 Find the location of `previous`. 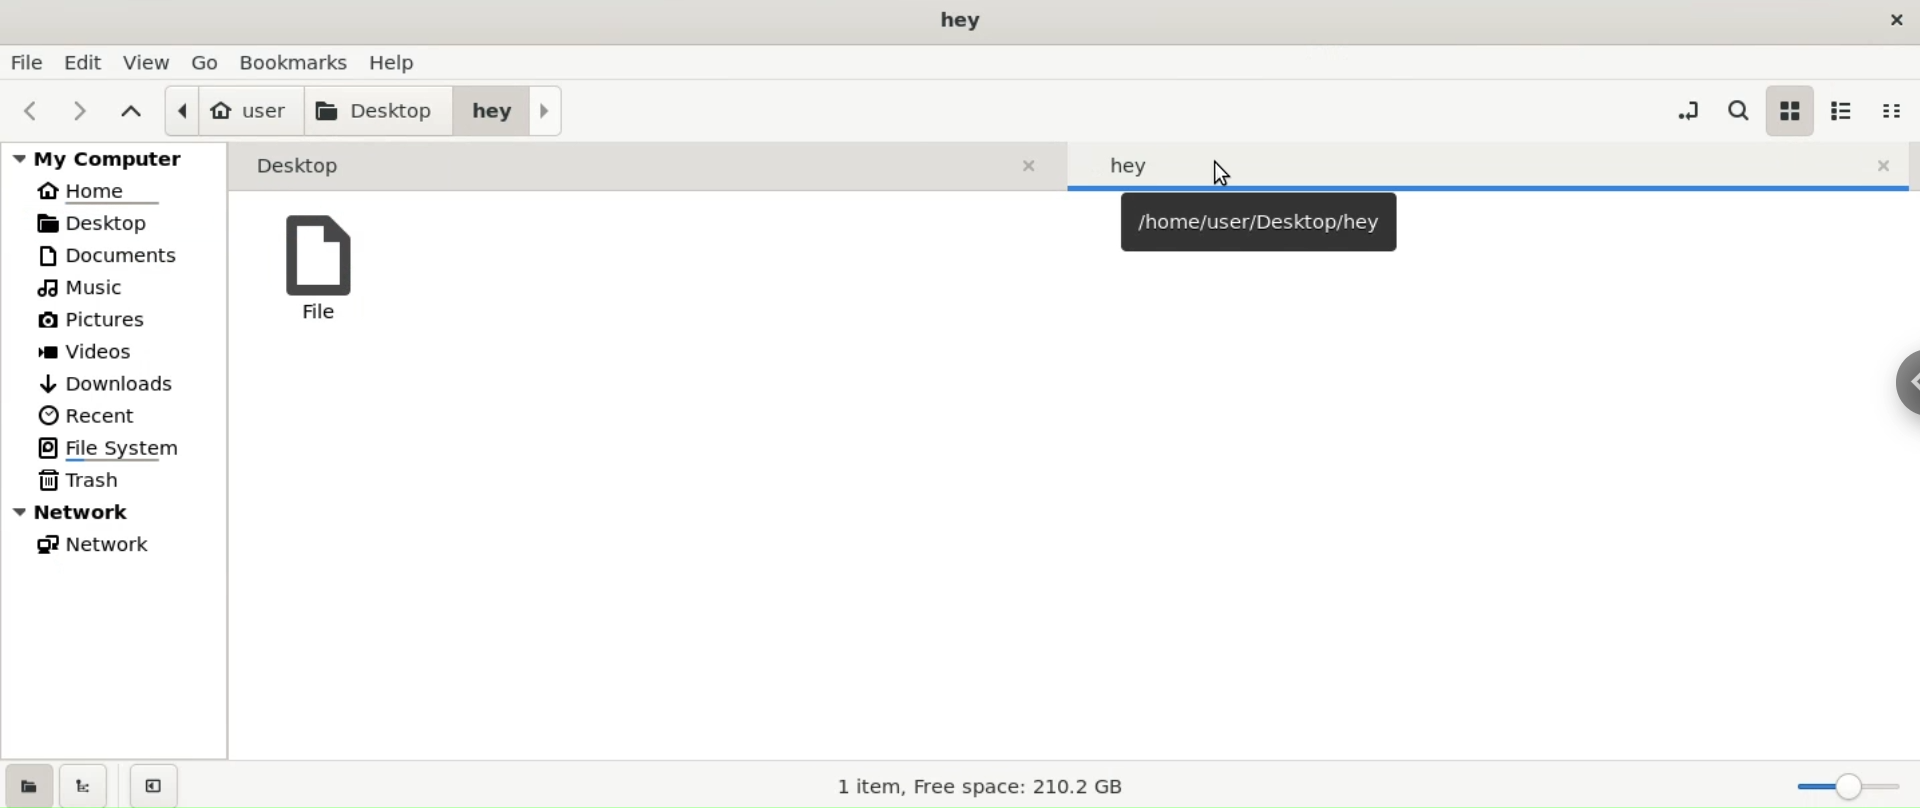

previous is located at coordinates (36, 109).